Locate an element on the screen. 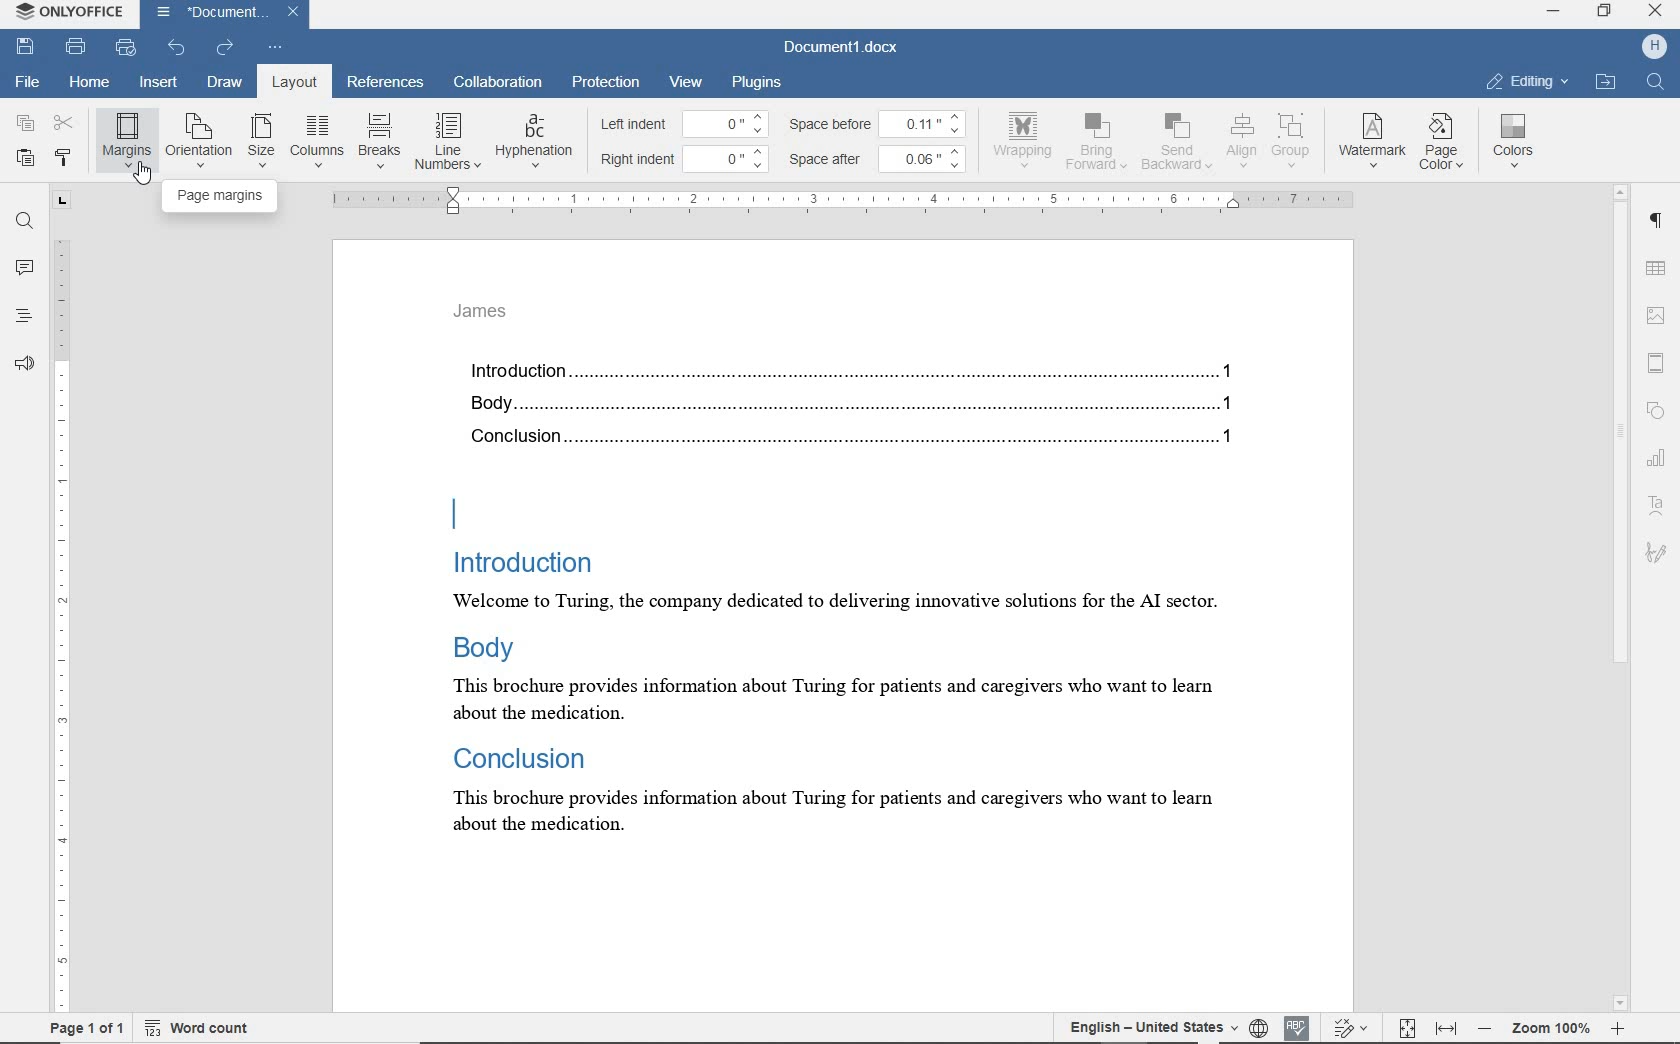  shape is located at coordinates (1656, 409).